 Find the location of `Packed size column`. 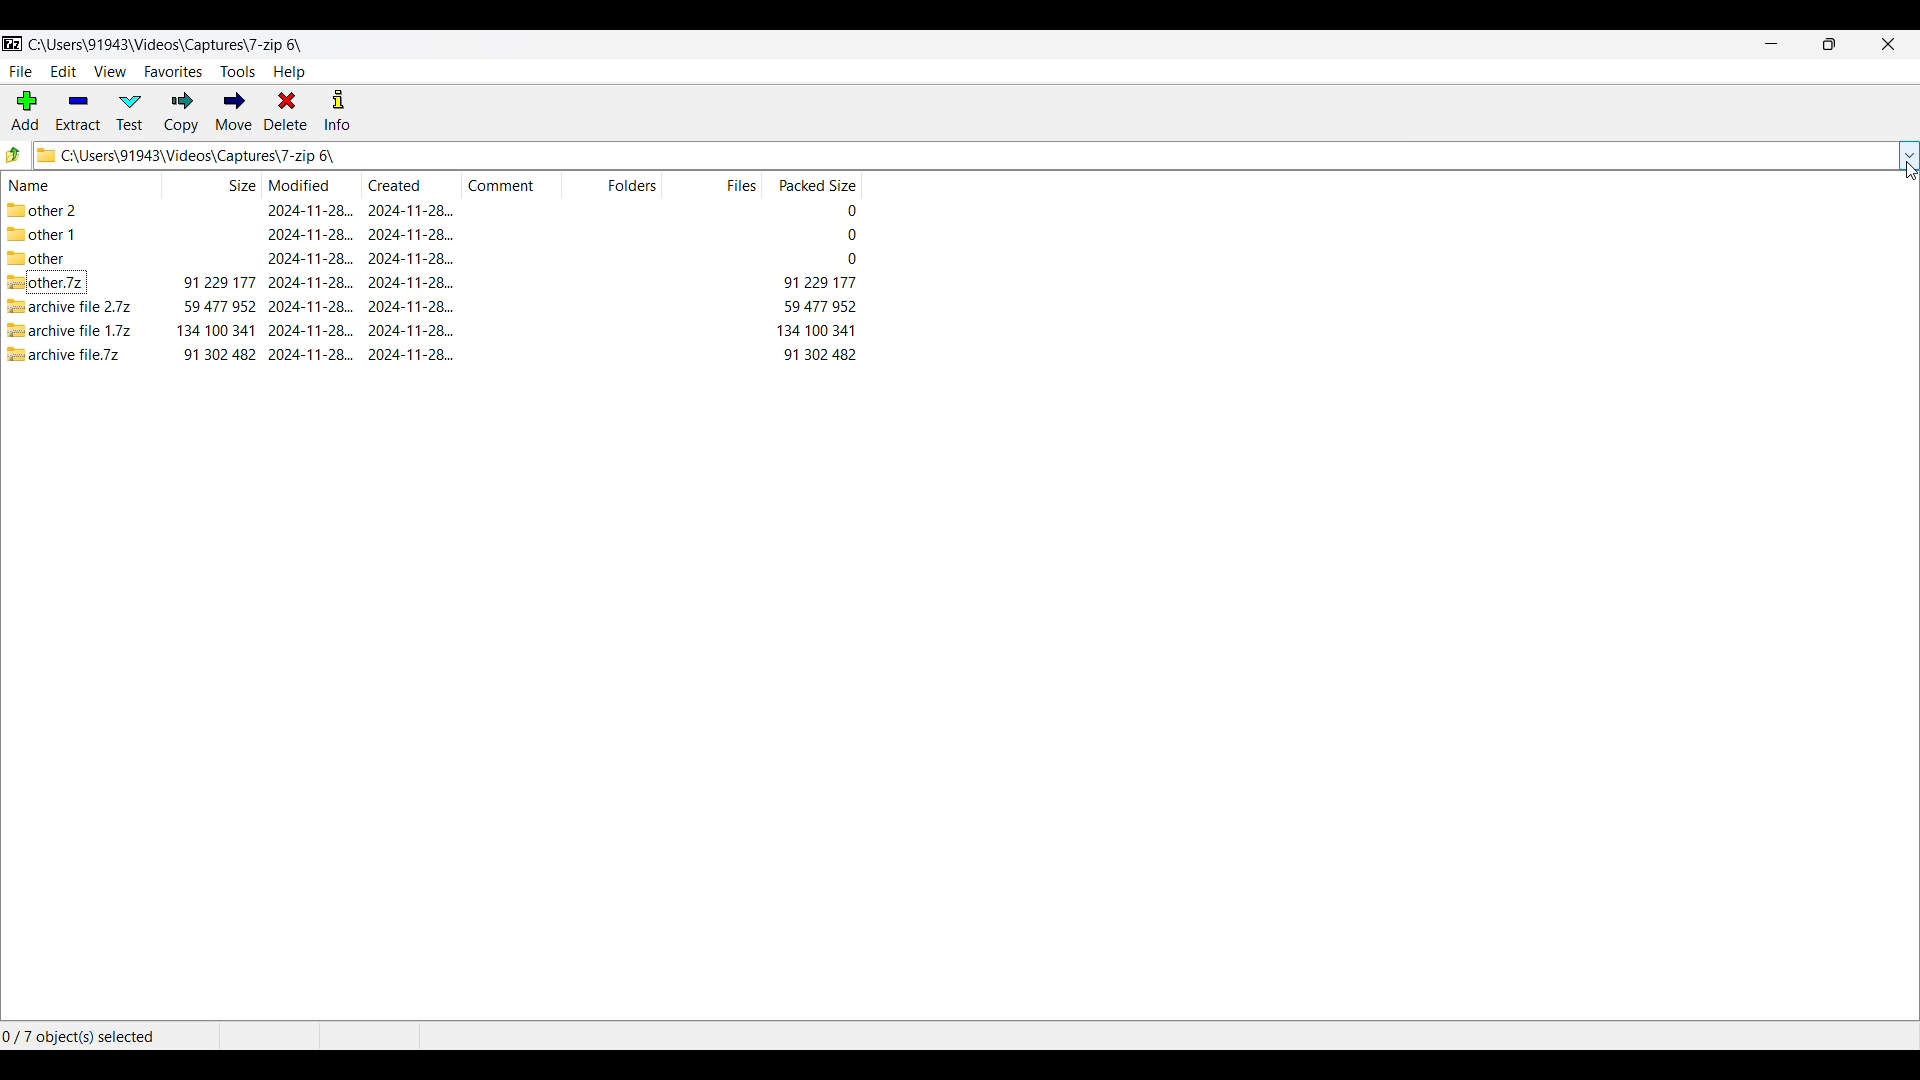

Packed size column is located at coordinates (811, 184).